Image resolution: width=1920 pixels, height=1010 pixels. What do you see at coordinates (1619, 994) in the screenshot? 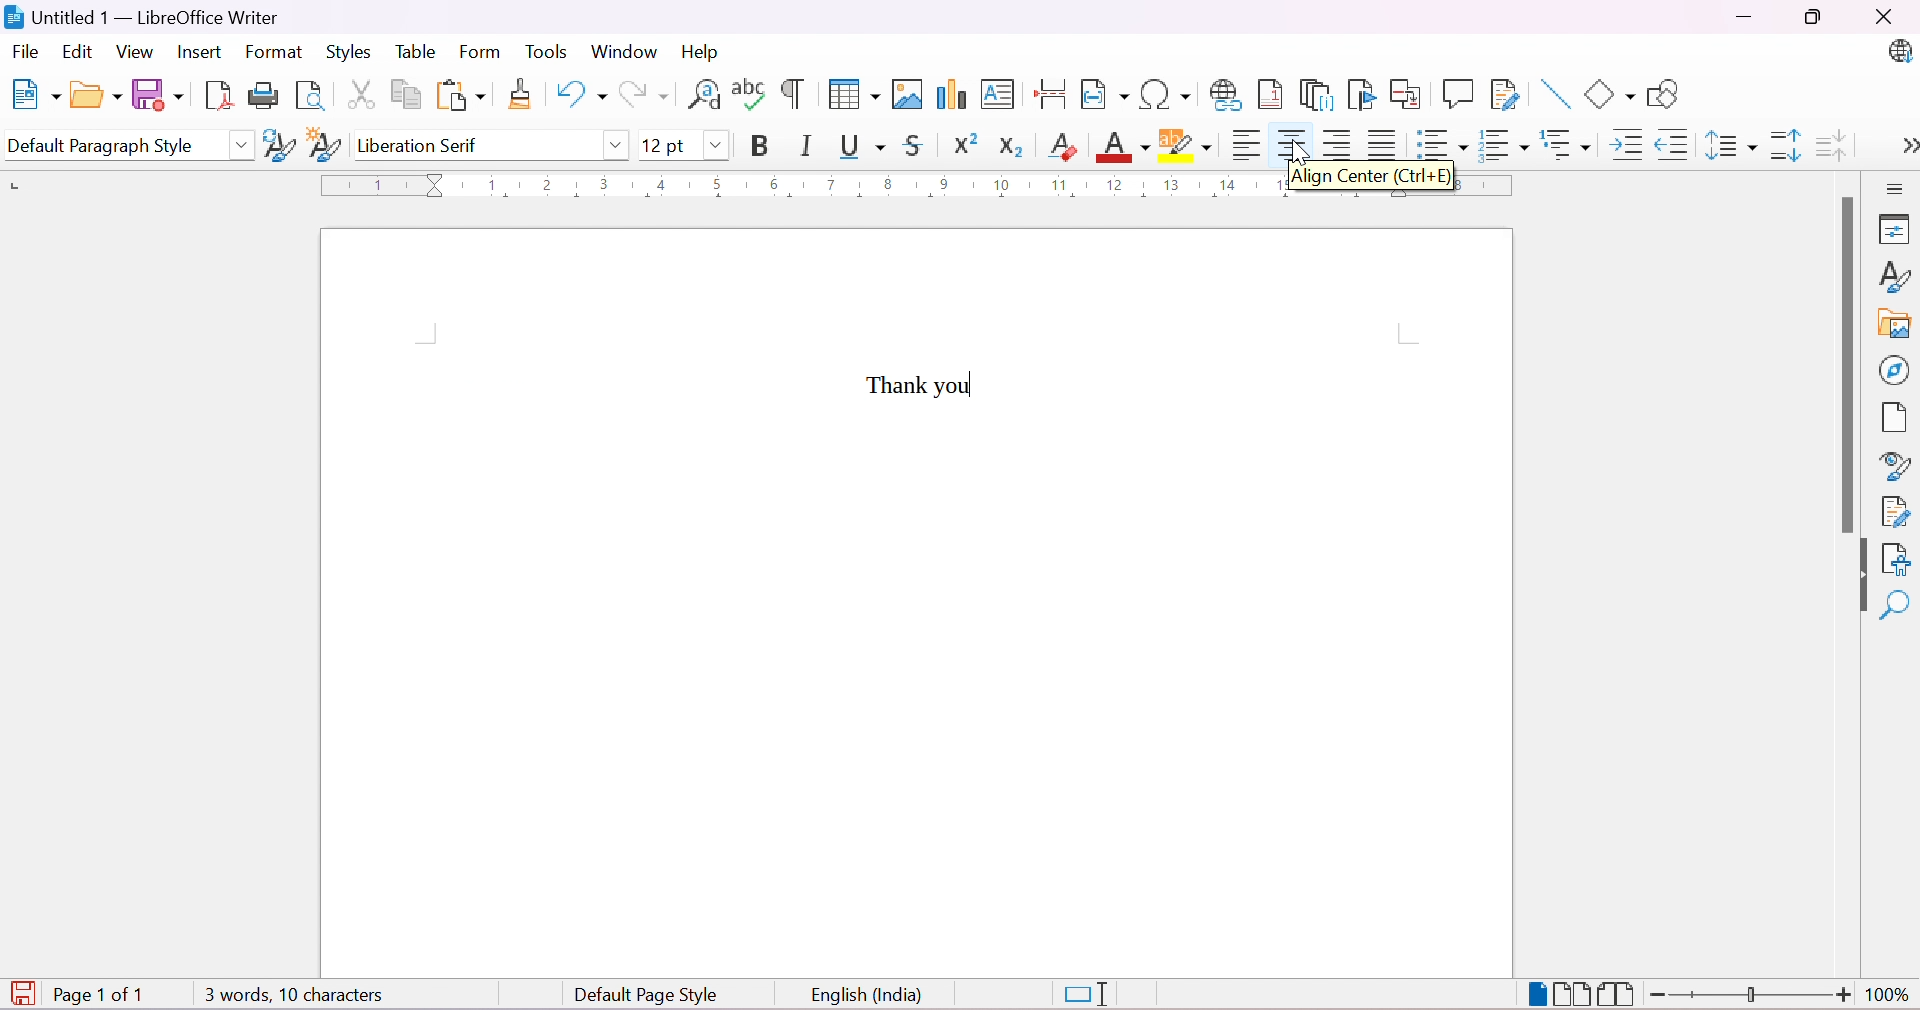
I see `Book View` at bounding box center [1619, 994].